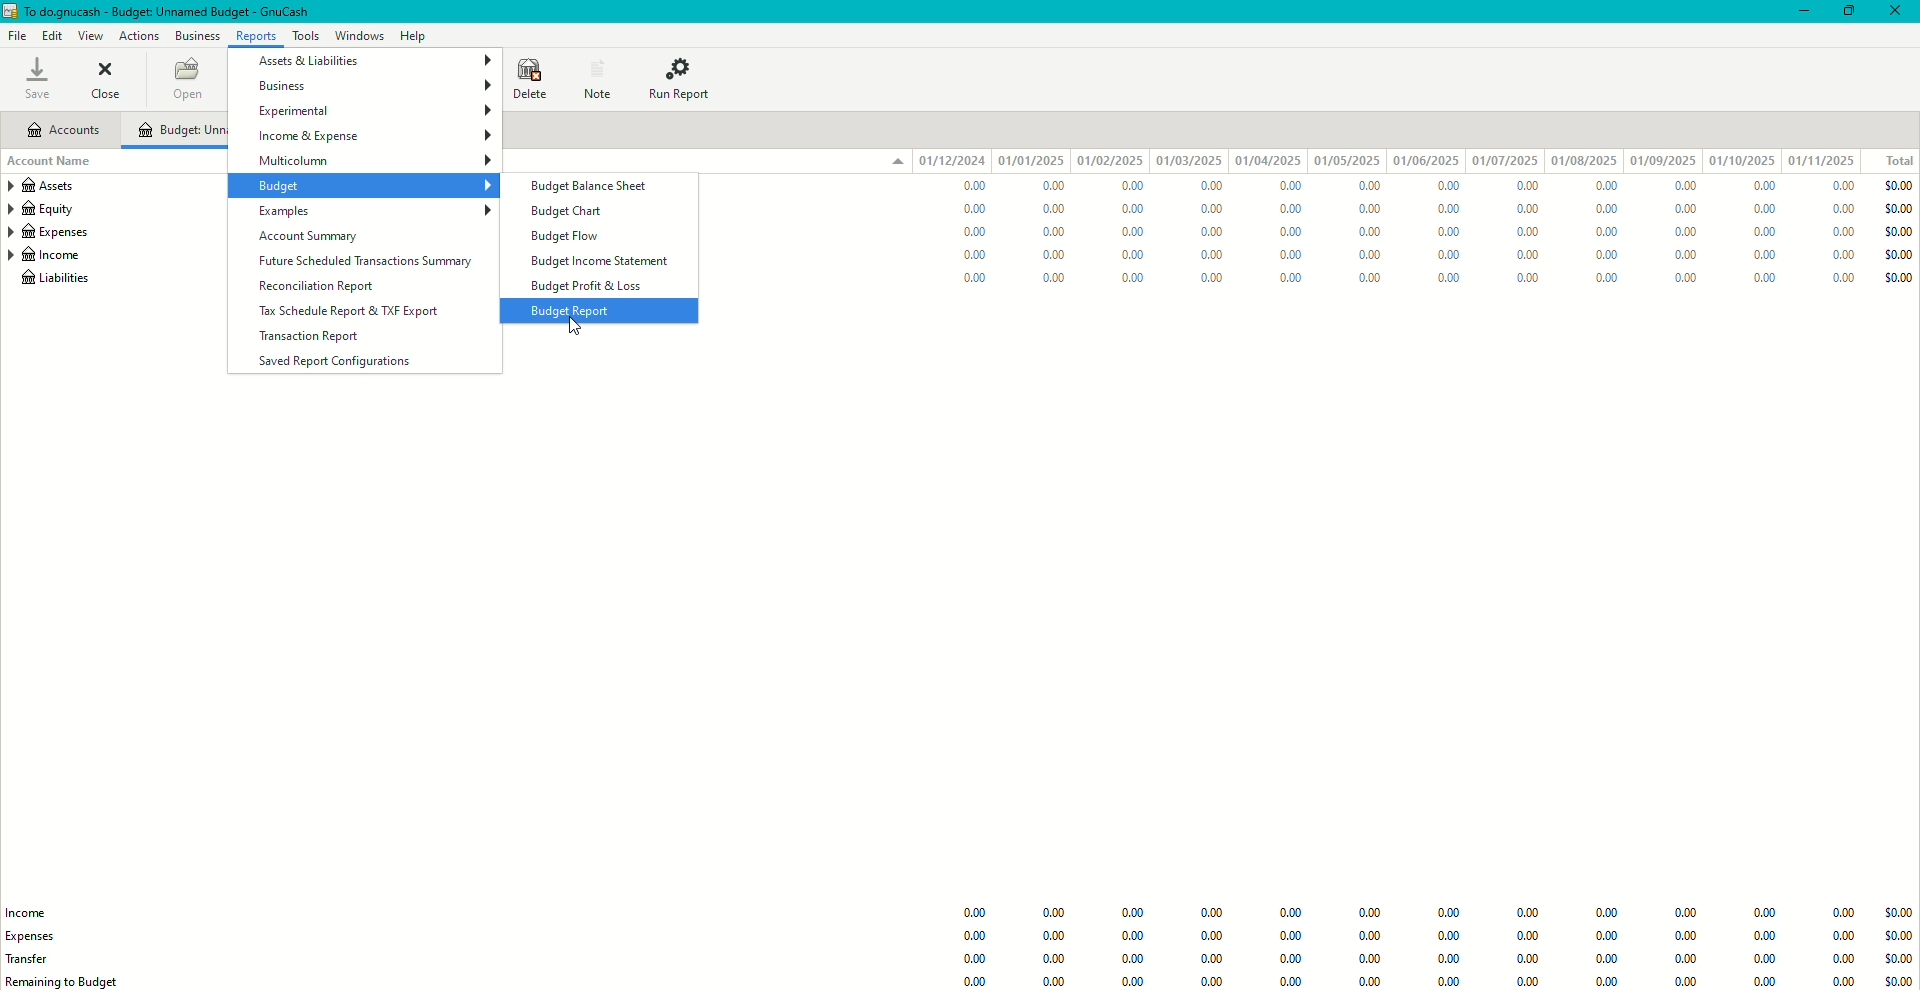 This screenshot has height=990, width=1920. What do you see at coordinates (46, 211) in the screenshot?
I see `Equity` at bounding box center [46, 211].